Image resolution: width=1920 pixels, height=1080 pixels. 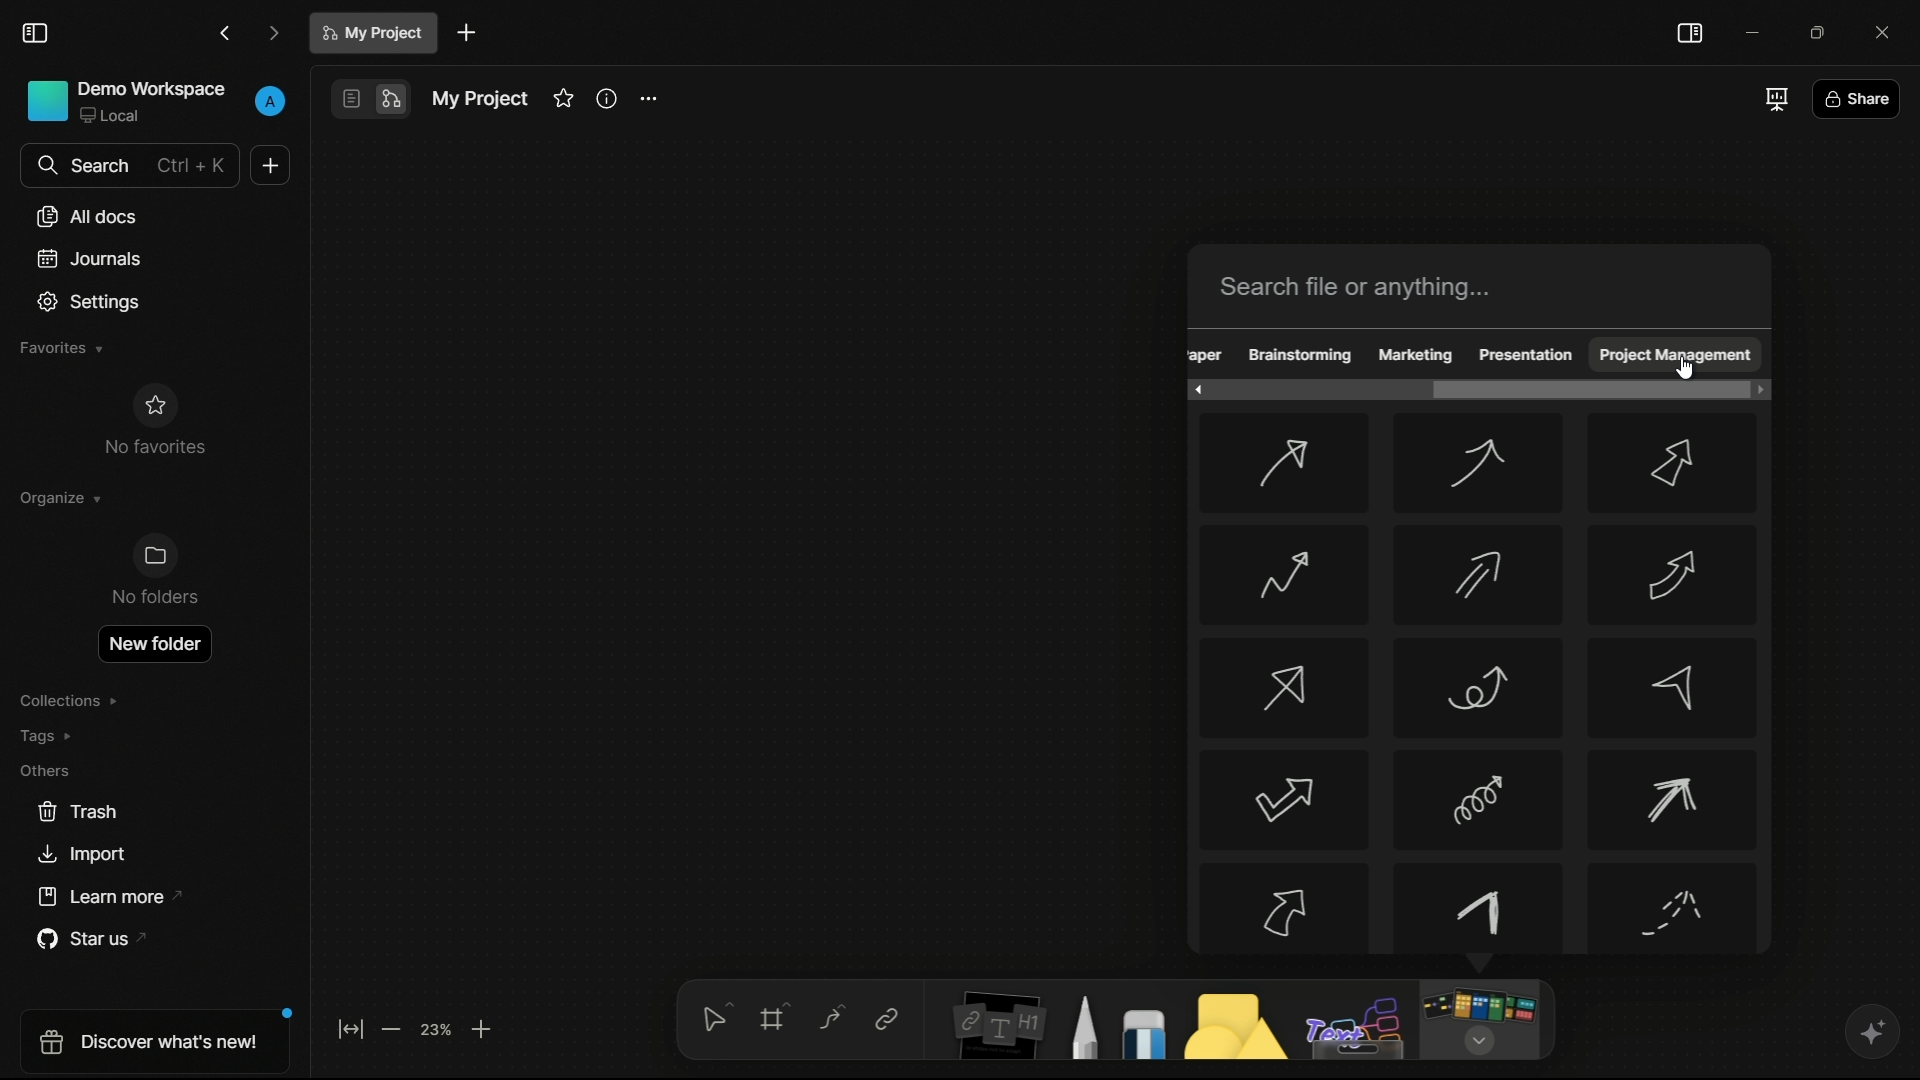 What do you see at coordinates (1856, 102) in the screenshot?
I see `share` at bounding box center [1856, 102].